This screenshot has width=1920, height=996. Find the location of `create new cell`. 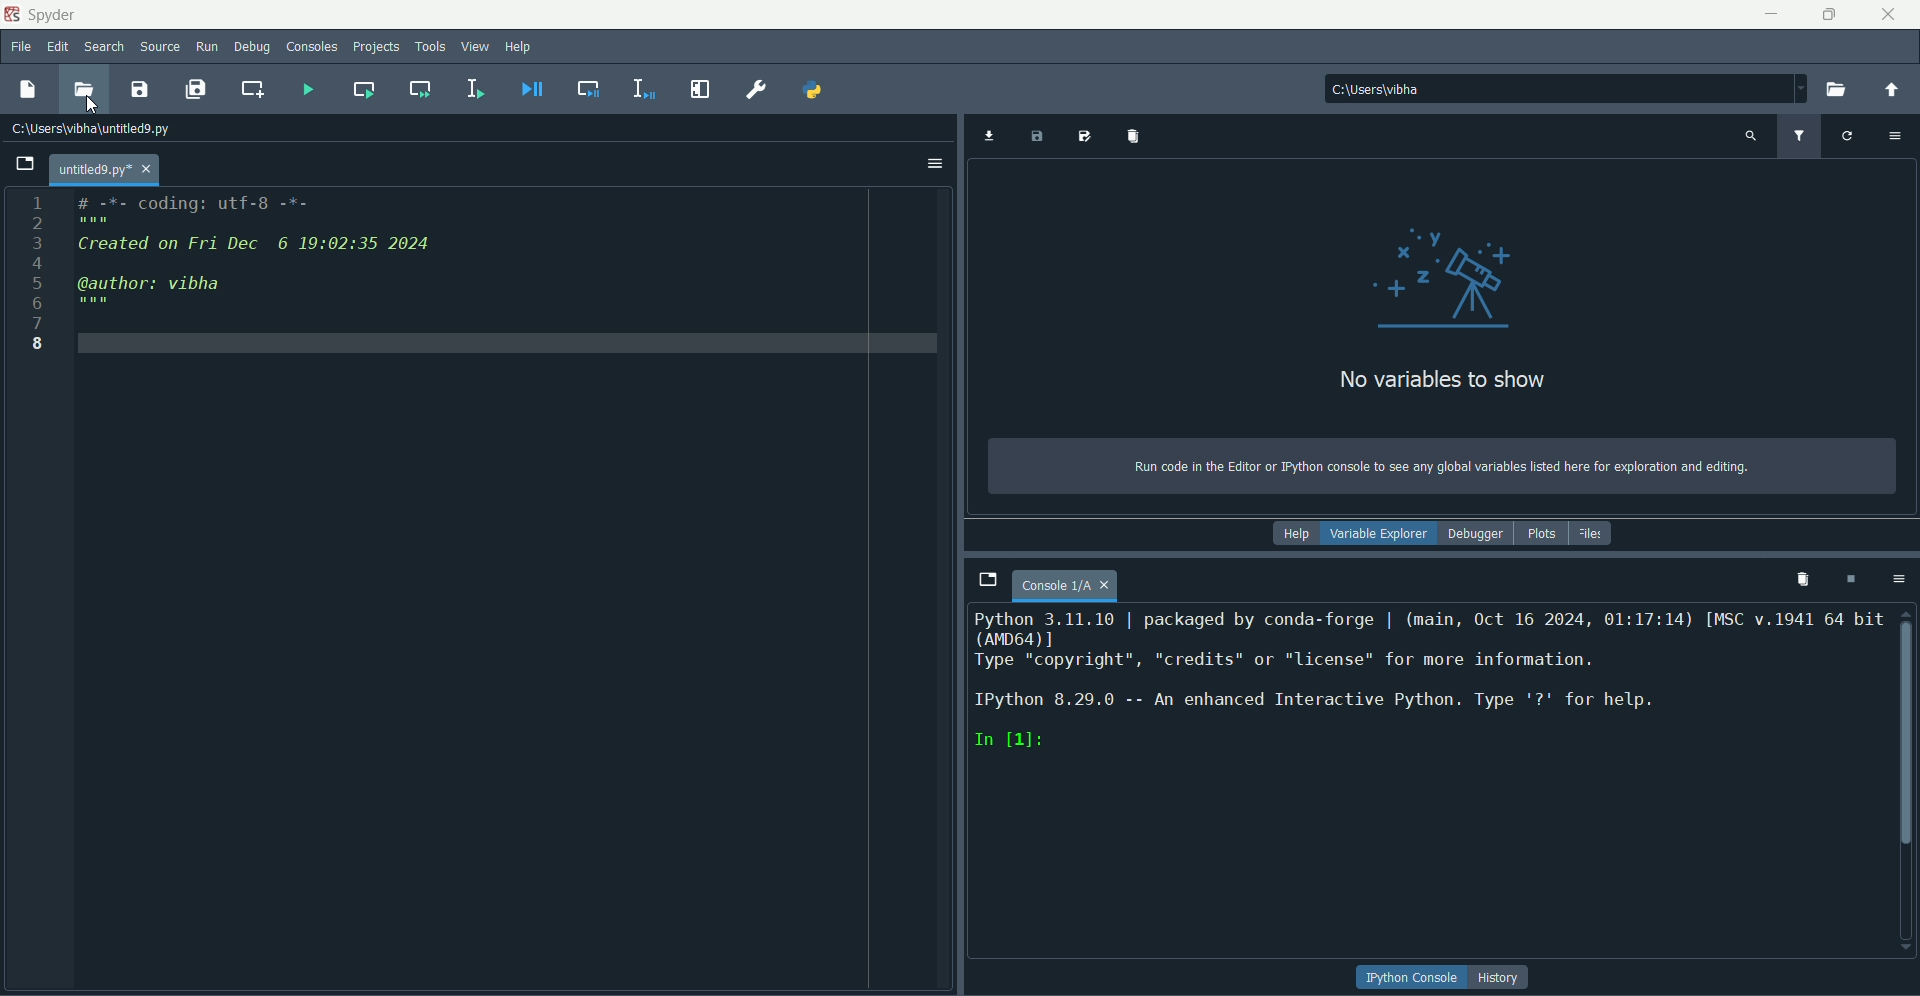

create new cell is located at coordinates (257, 89).